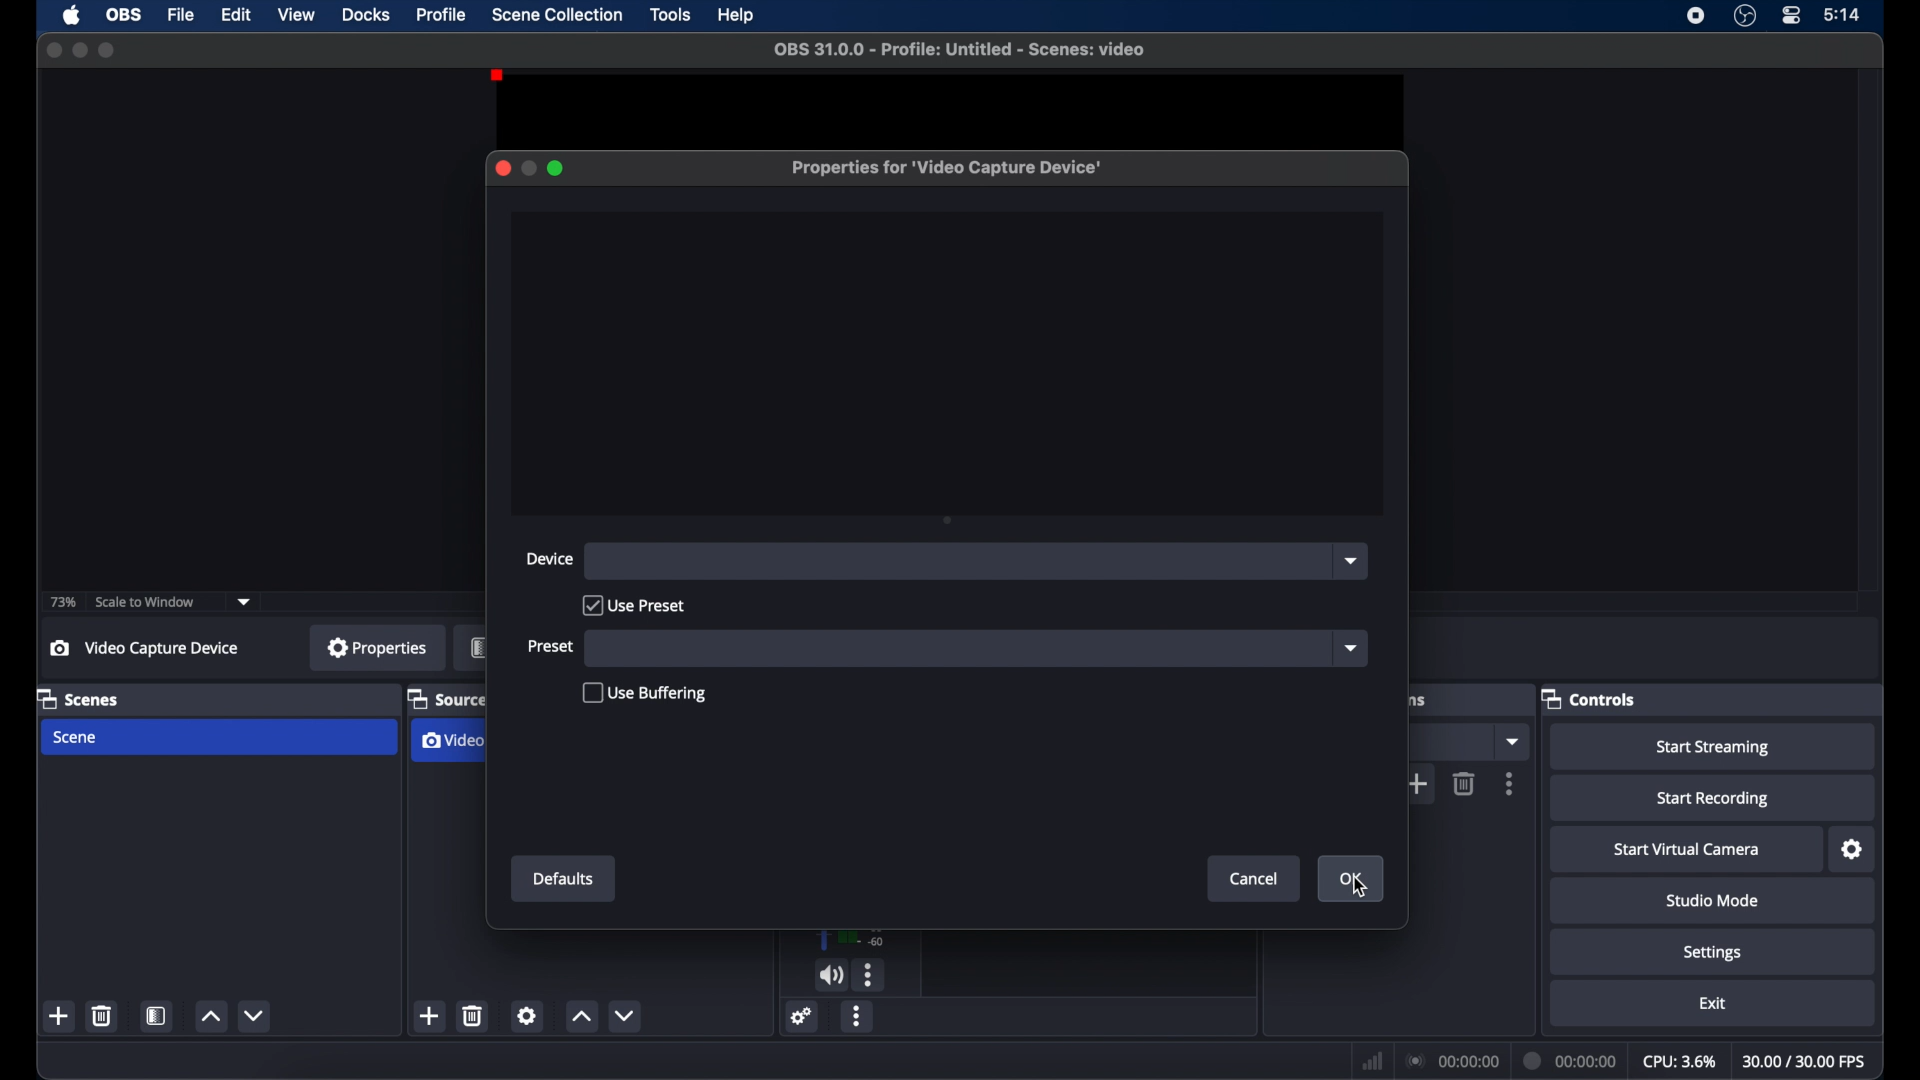 The width and height of the screenshot is (1920, 1080). What do you see at coordinates (1790, 14) in the screenshot?
I see `control center` at bounding box center [1790, 14].